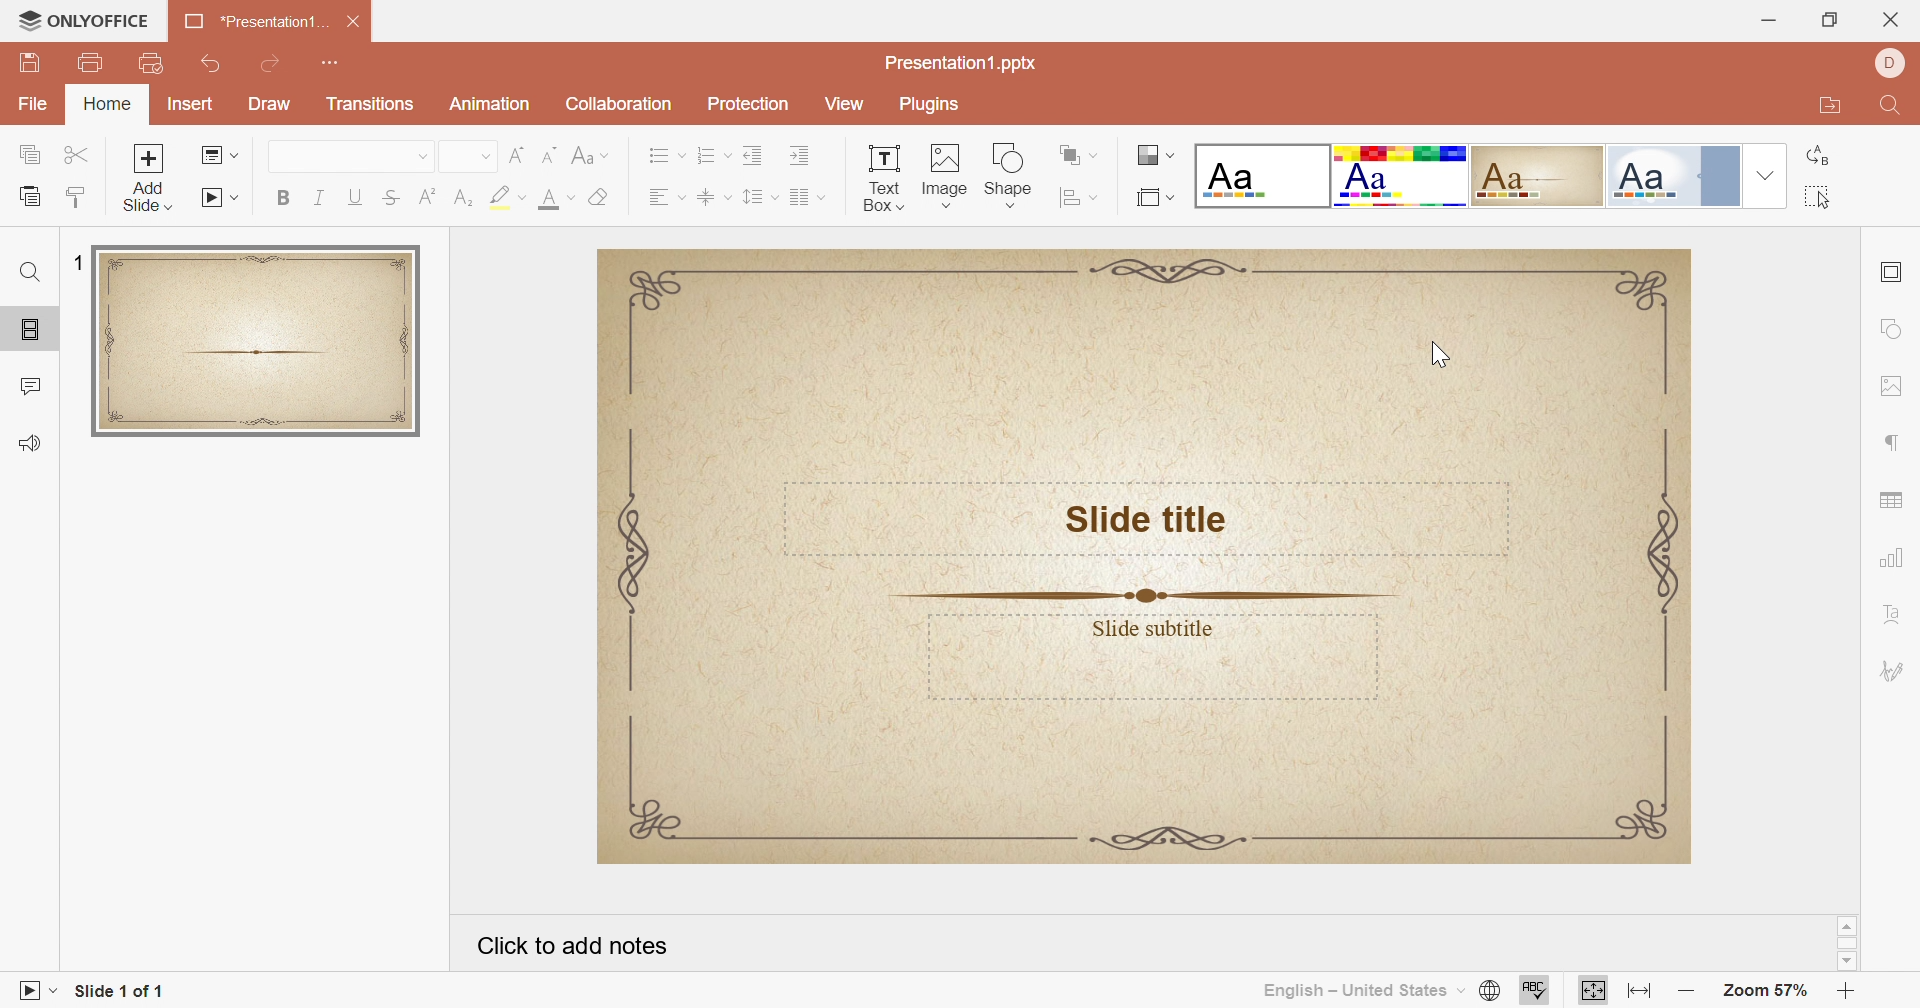 Image resolution: width=1920 pixels, height=1008 pixels. What do you see at coordinates (619, 106) in the screenshot?
I see `Collaboration` at bounding box center [619, 106].